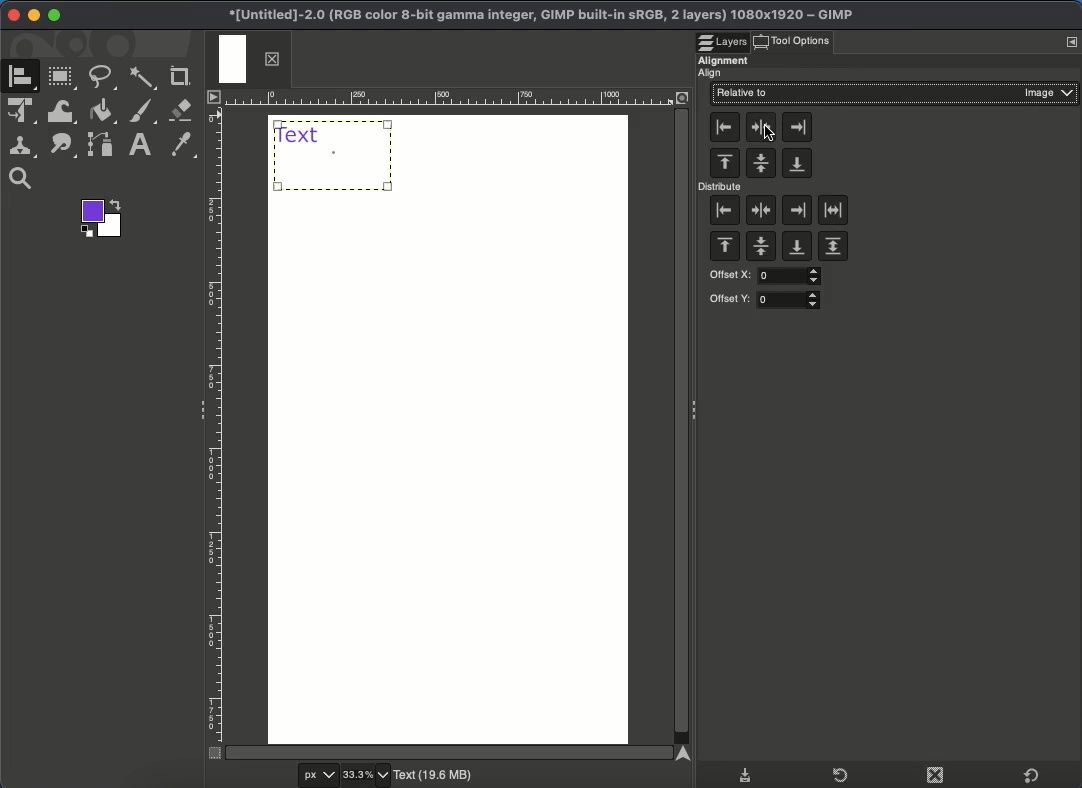  I want to click on A, so click(24, 78).